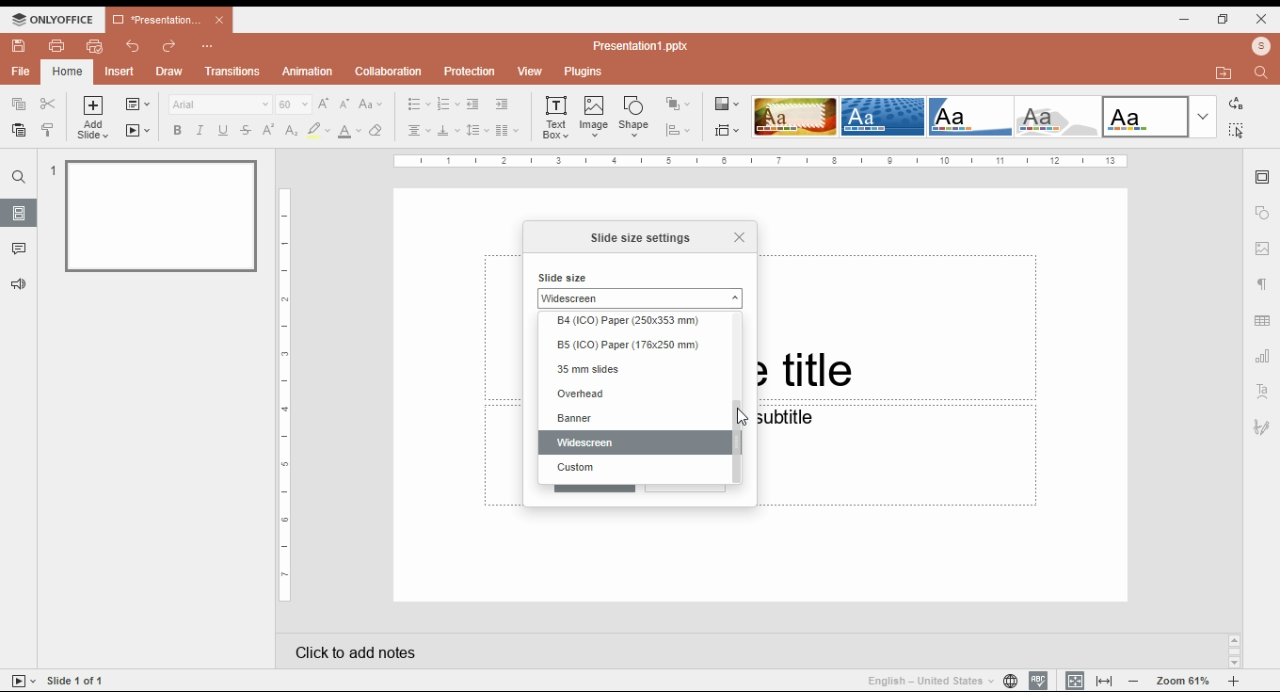  I want to click on fit to window, so click(1106, 680).